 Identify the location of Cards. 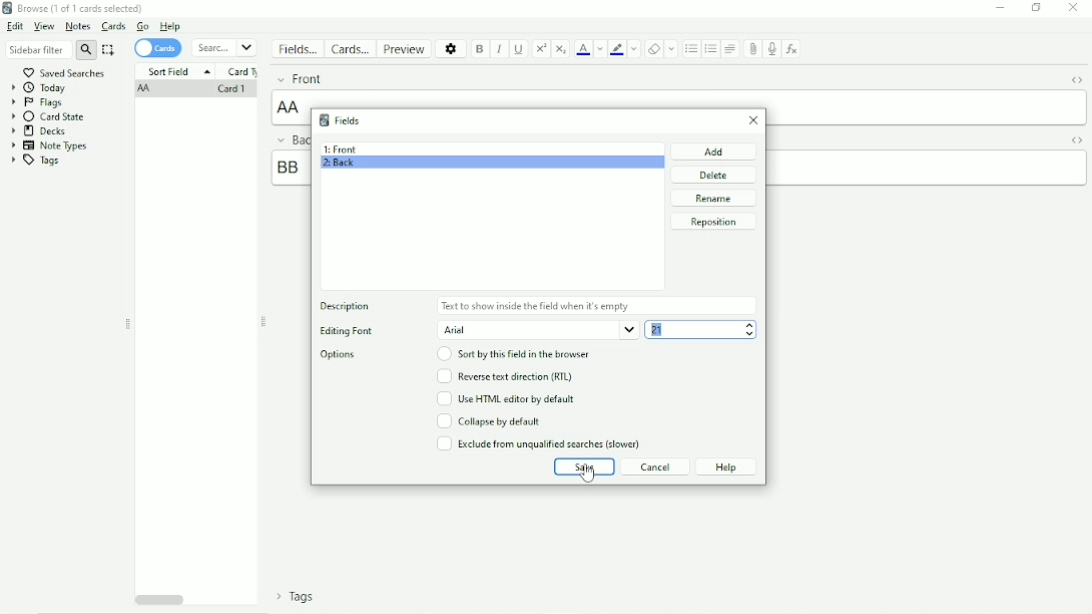
(349, 48).